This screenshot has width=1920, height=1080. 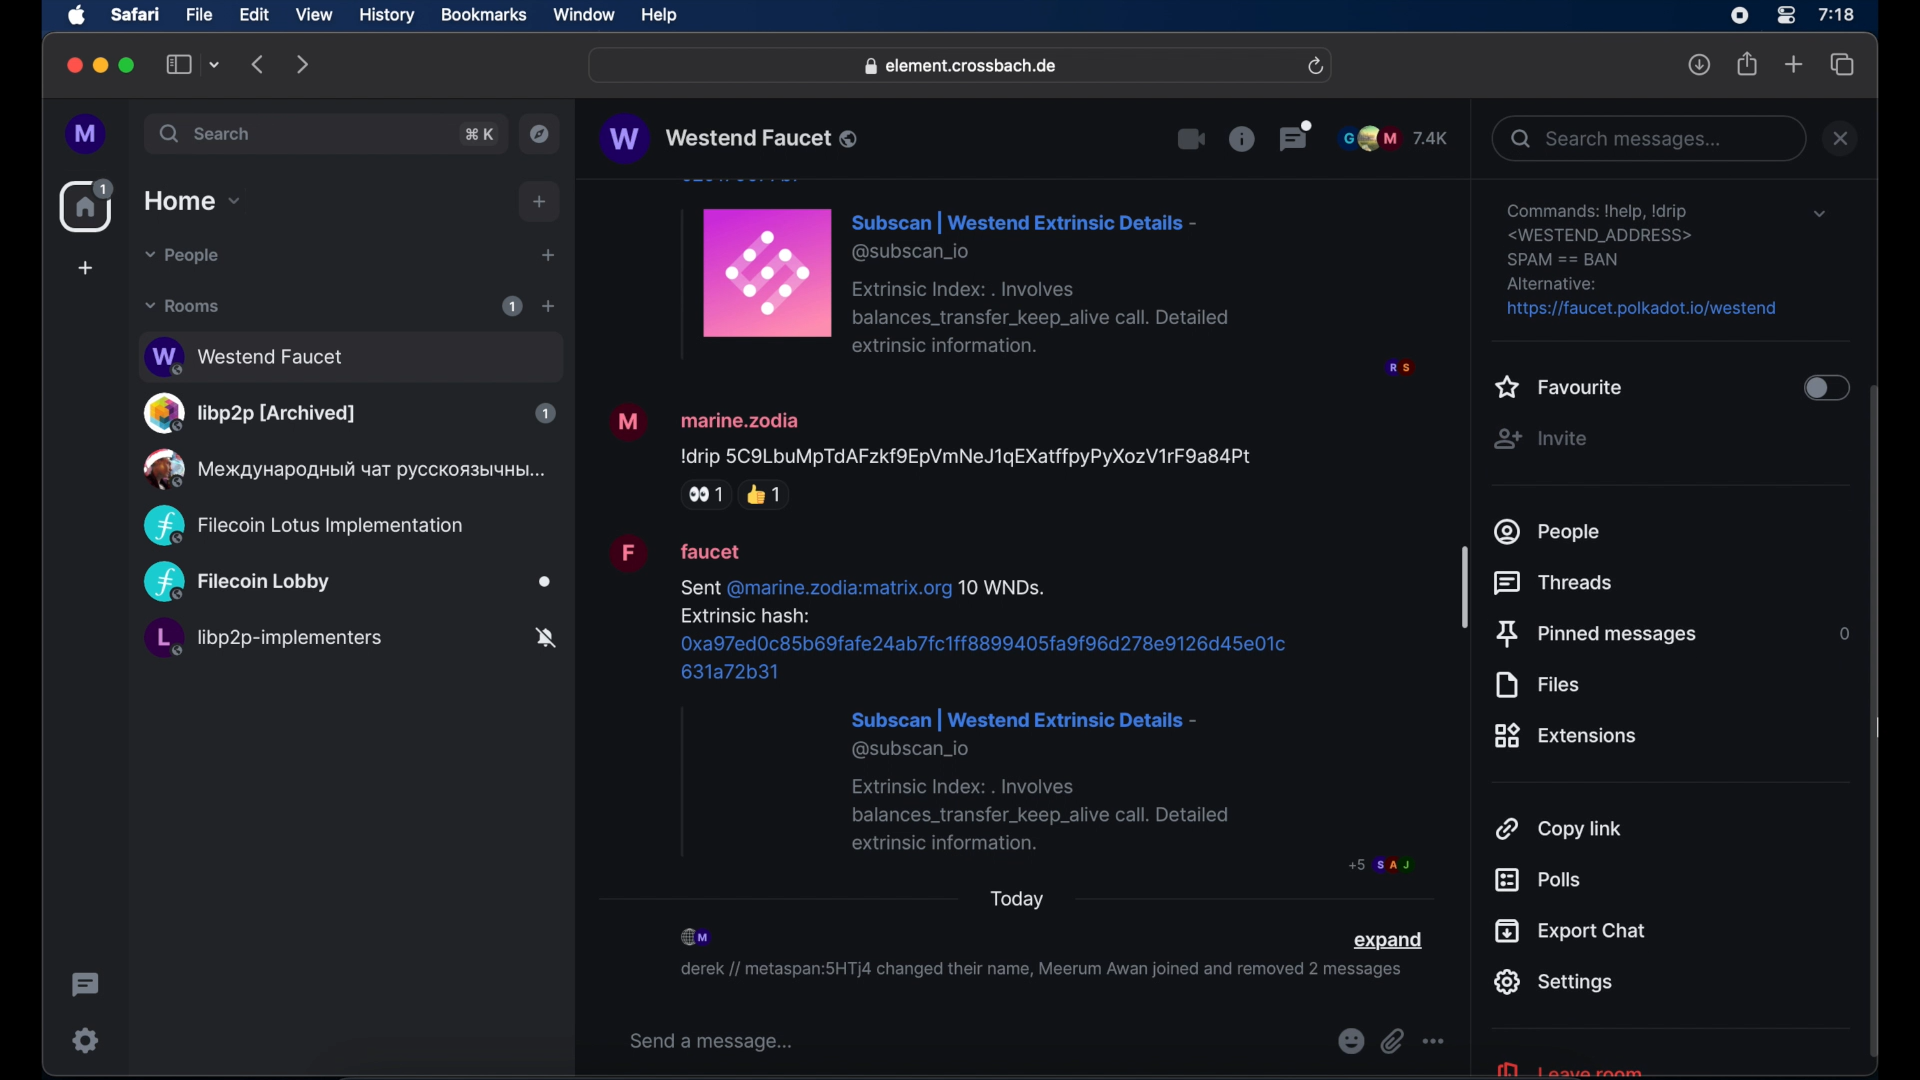 What do you see at coordinates (584, 15) in the screenshot?
I see `window` at bounding box center [584, 15].